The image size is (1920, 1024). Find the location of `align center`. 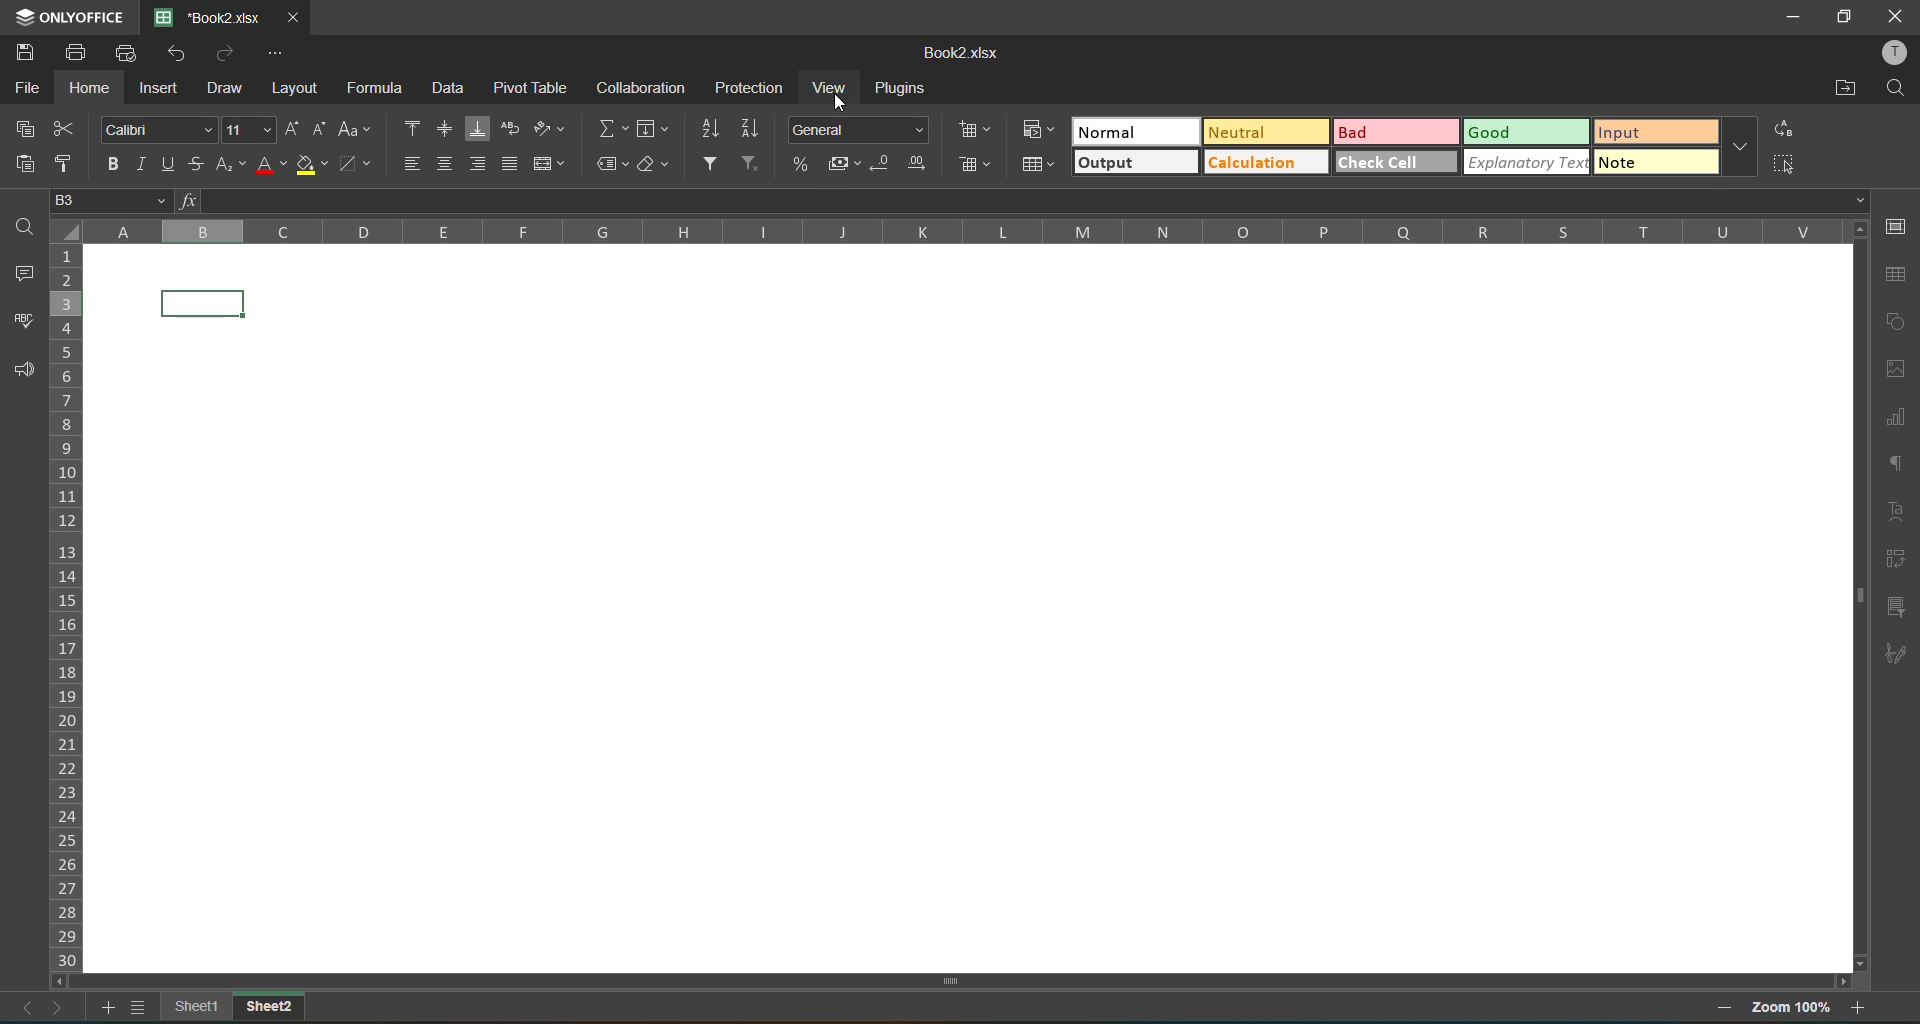

align center is located at coordinates (446, 165).